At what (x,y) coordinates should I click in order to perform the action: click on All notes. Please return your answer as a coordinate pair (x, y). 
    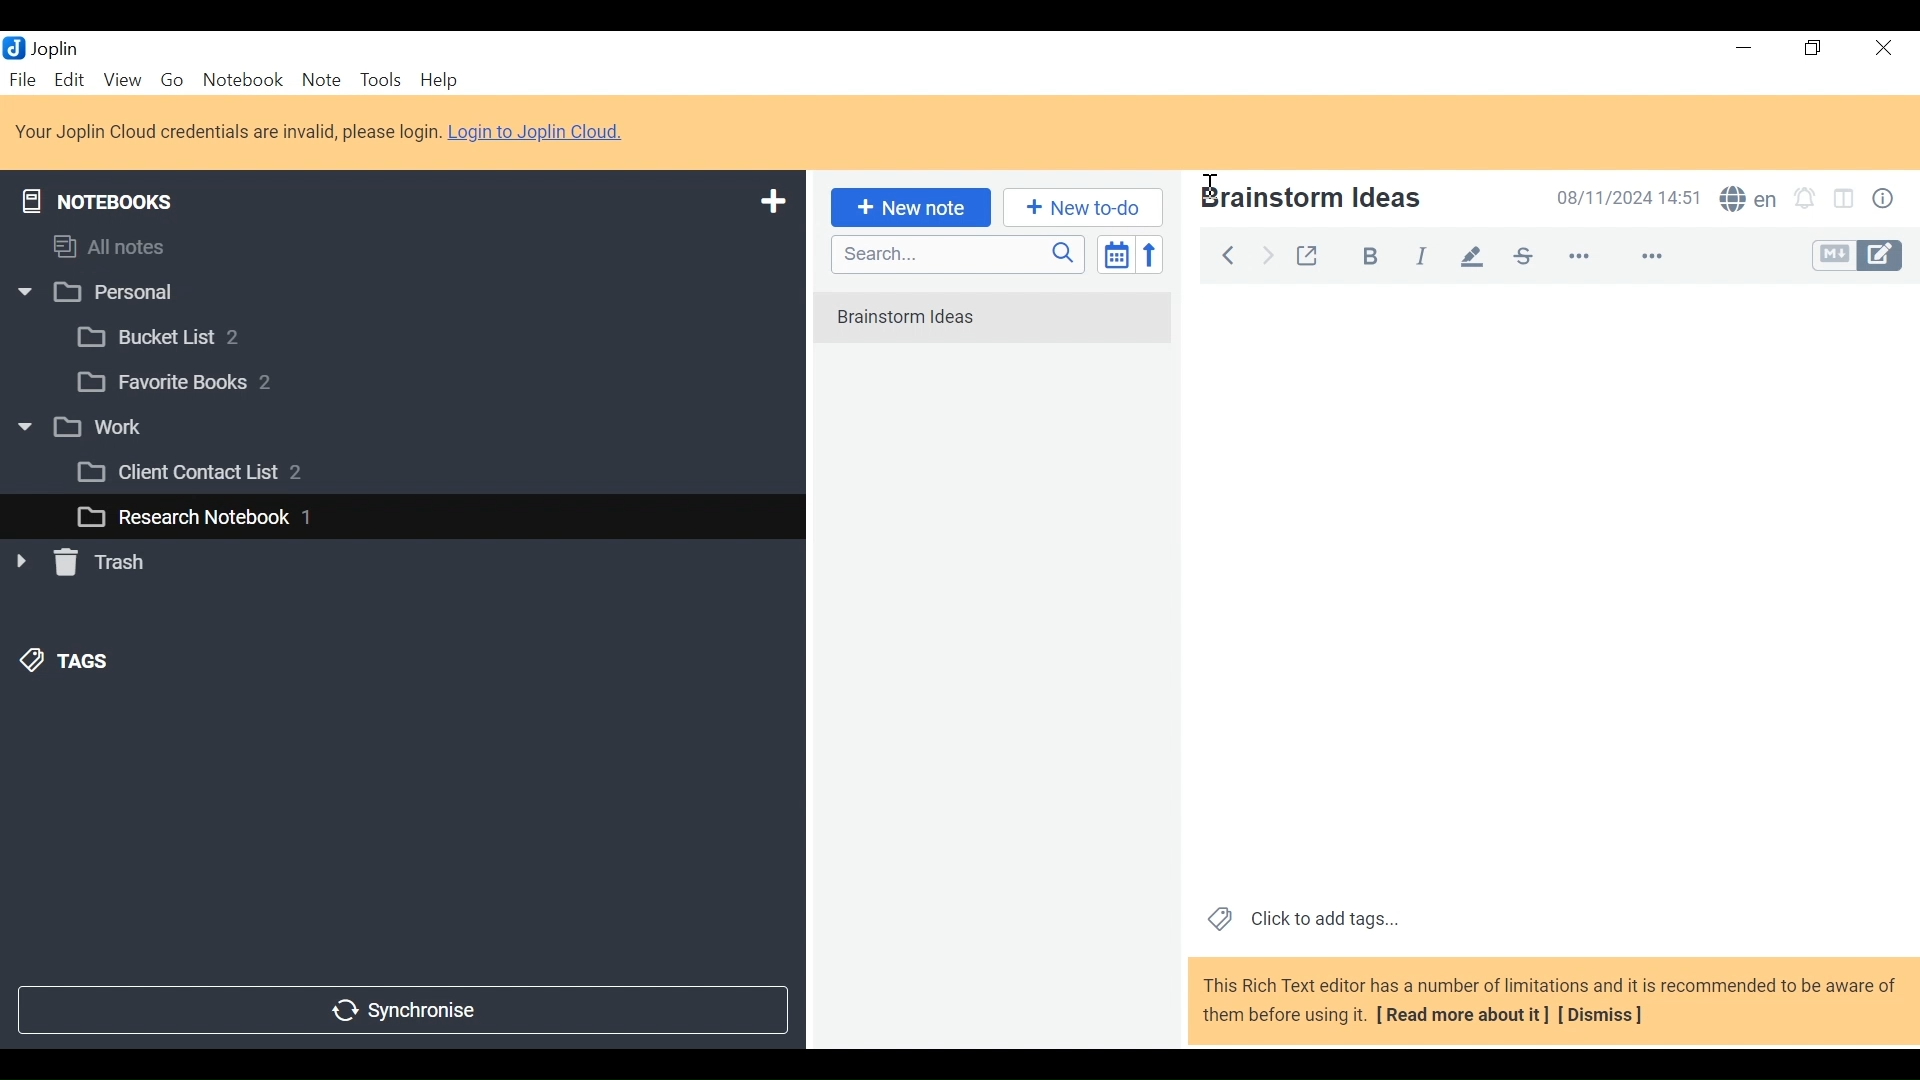
    Looking at the image, I should click on (128, 243).